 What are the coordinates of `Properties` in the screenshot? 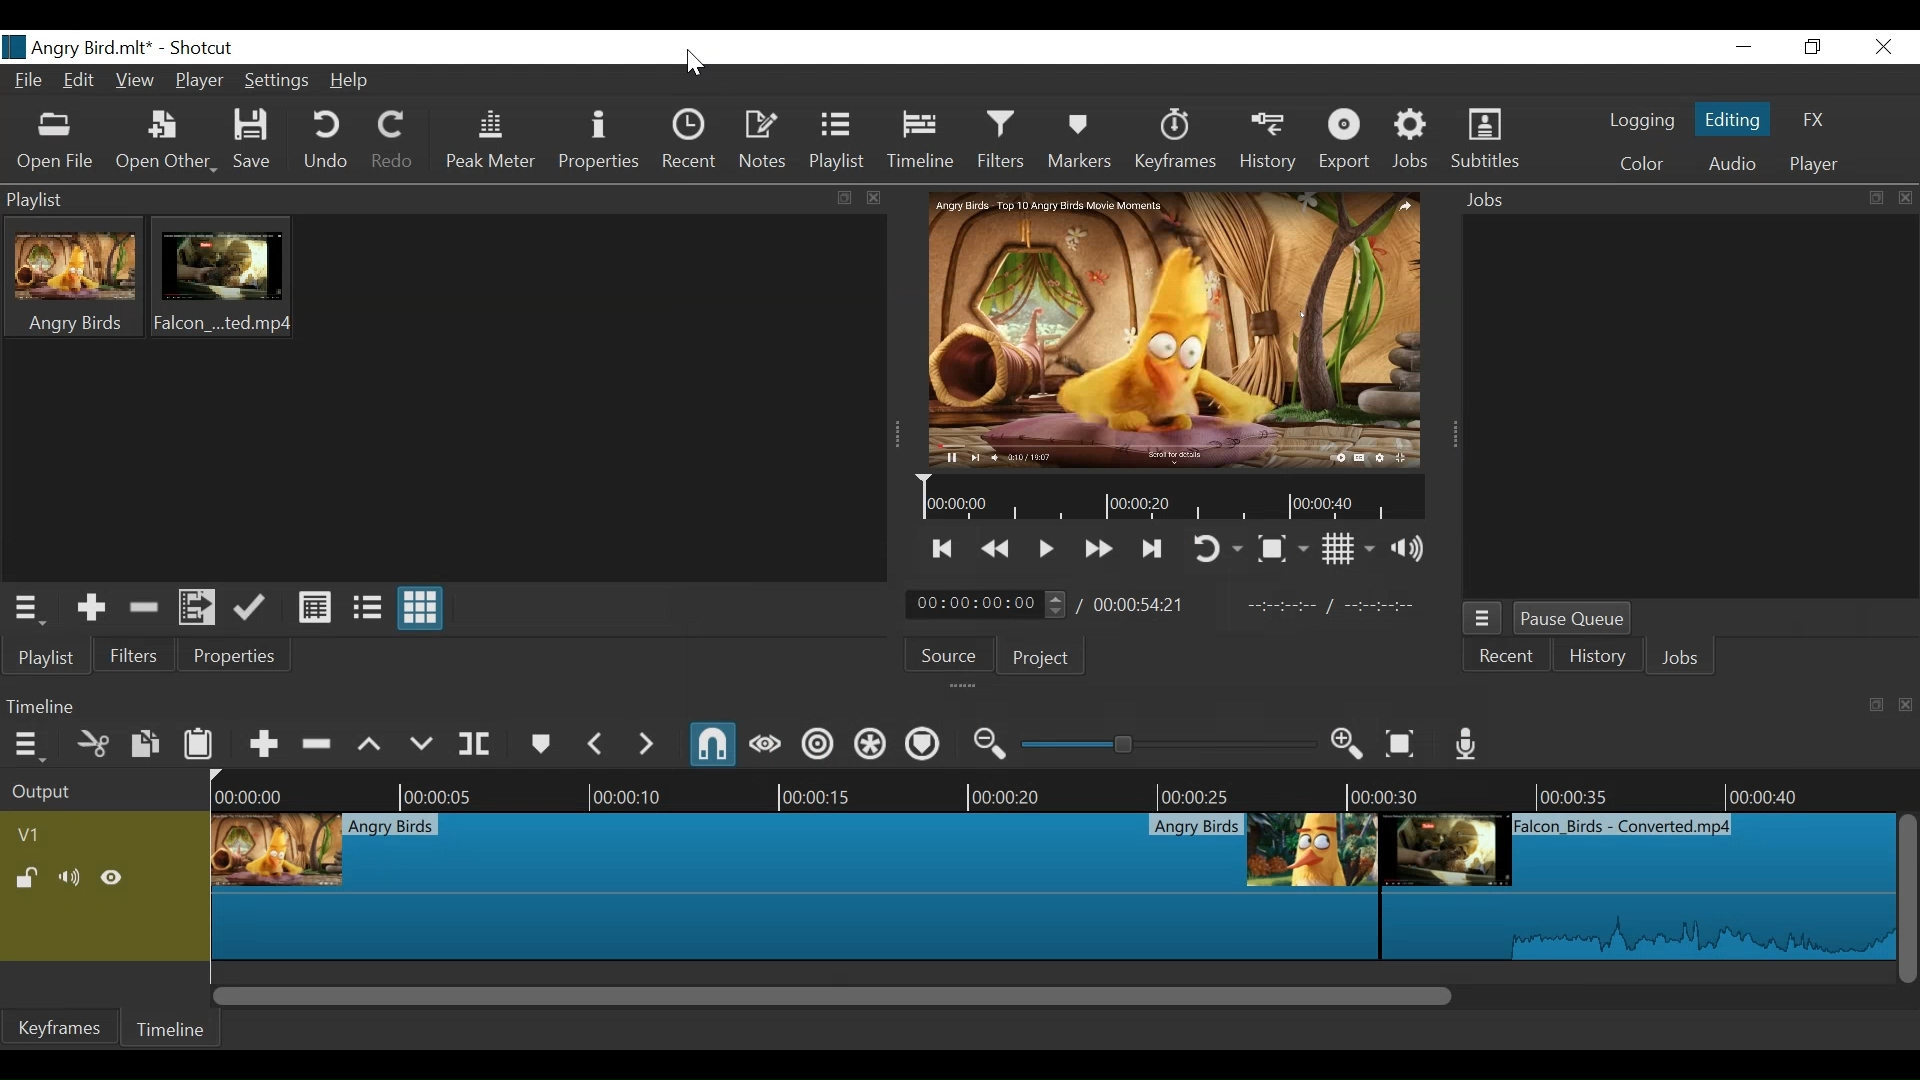 It's located at (598, 142).